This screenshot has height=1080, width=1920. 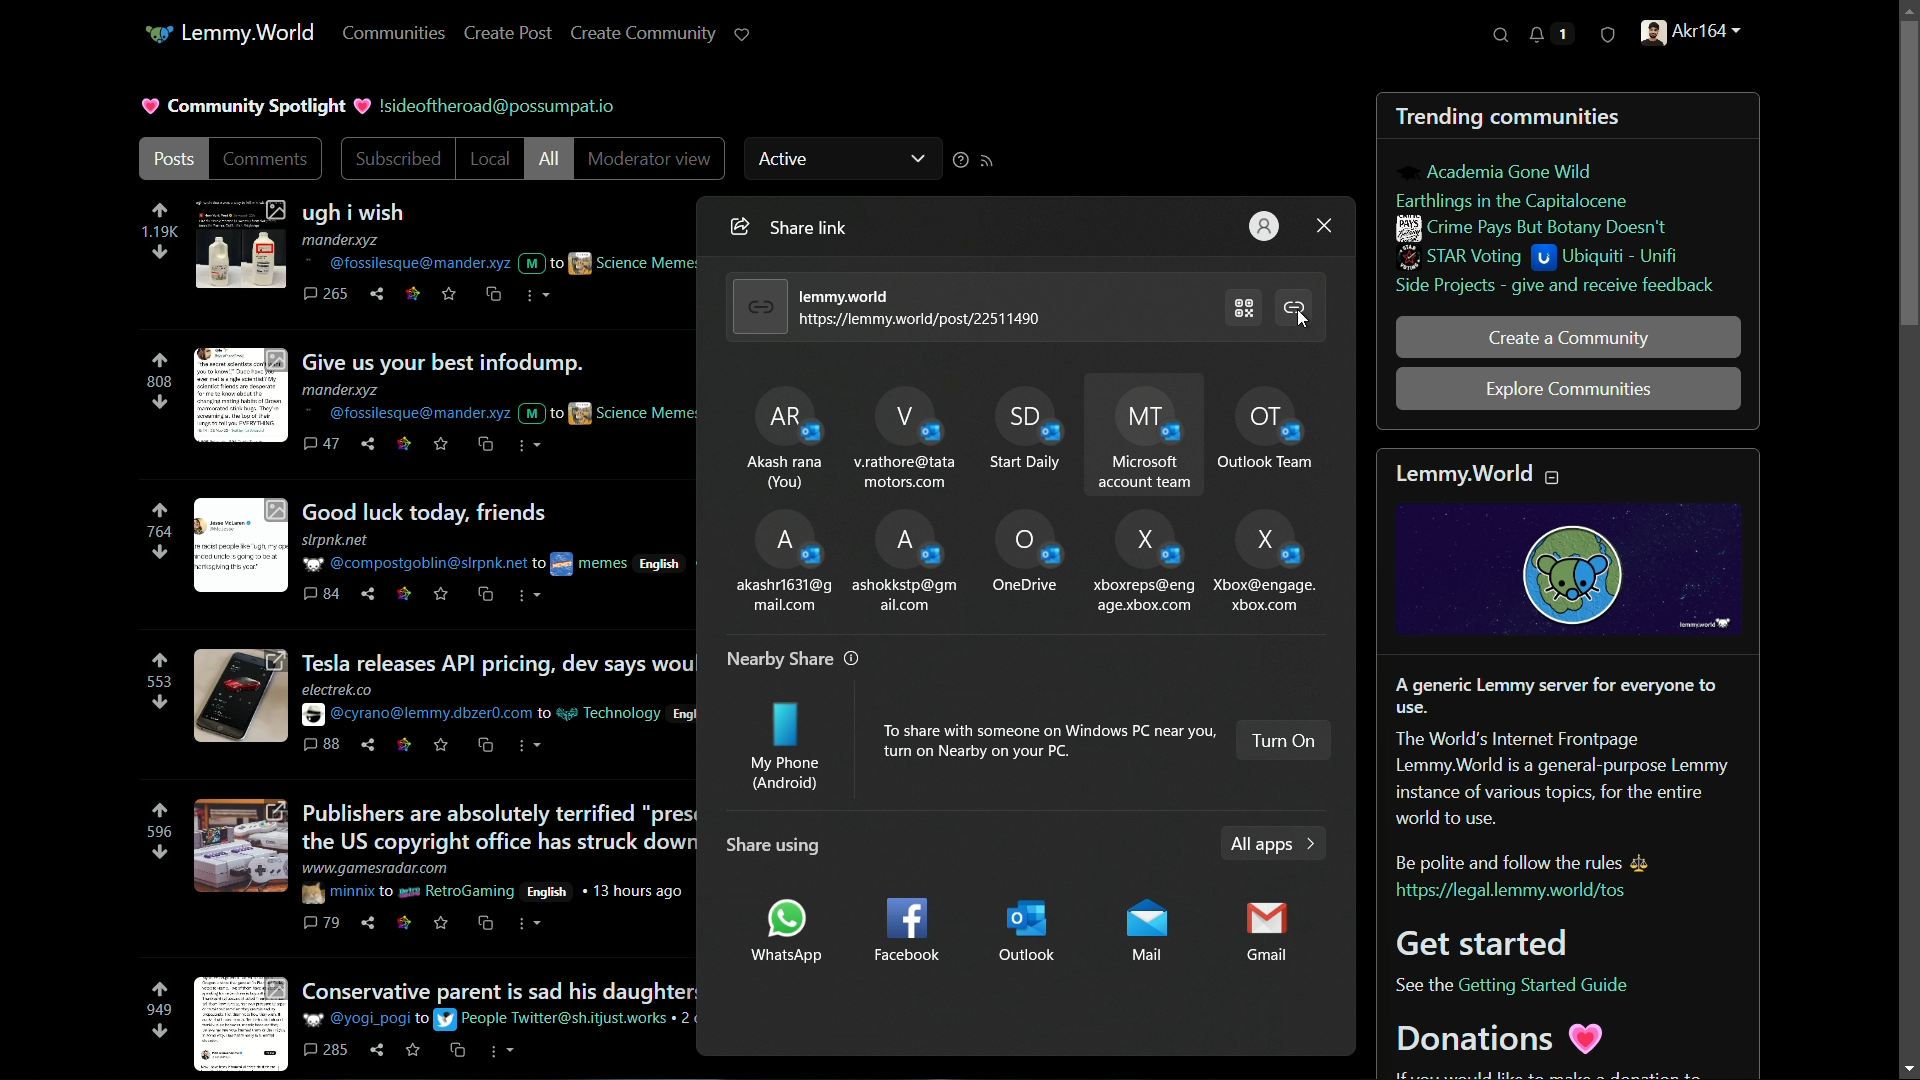 I want to click on @cyrano@lemmy.dbzer0.com, so click(x=416, y=715).